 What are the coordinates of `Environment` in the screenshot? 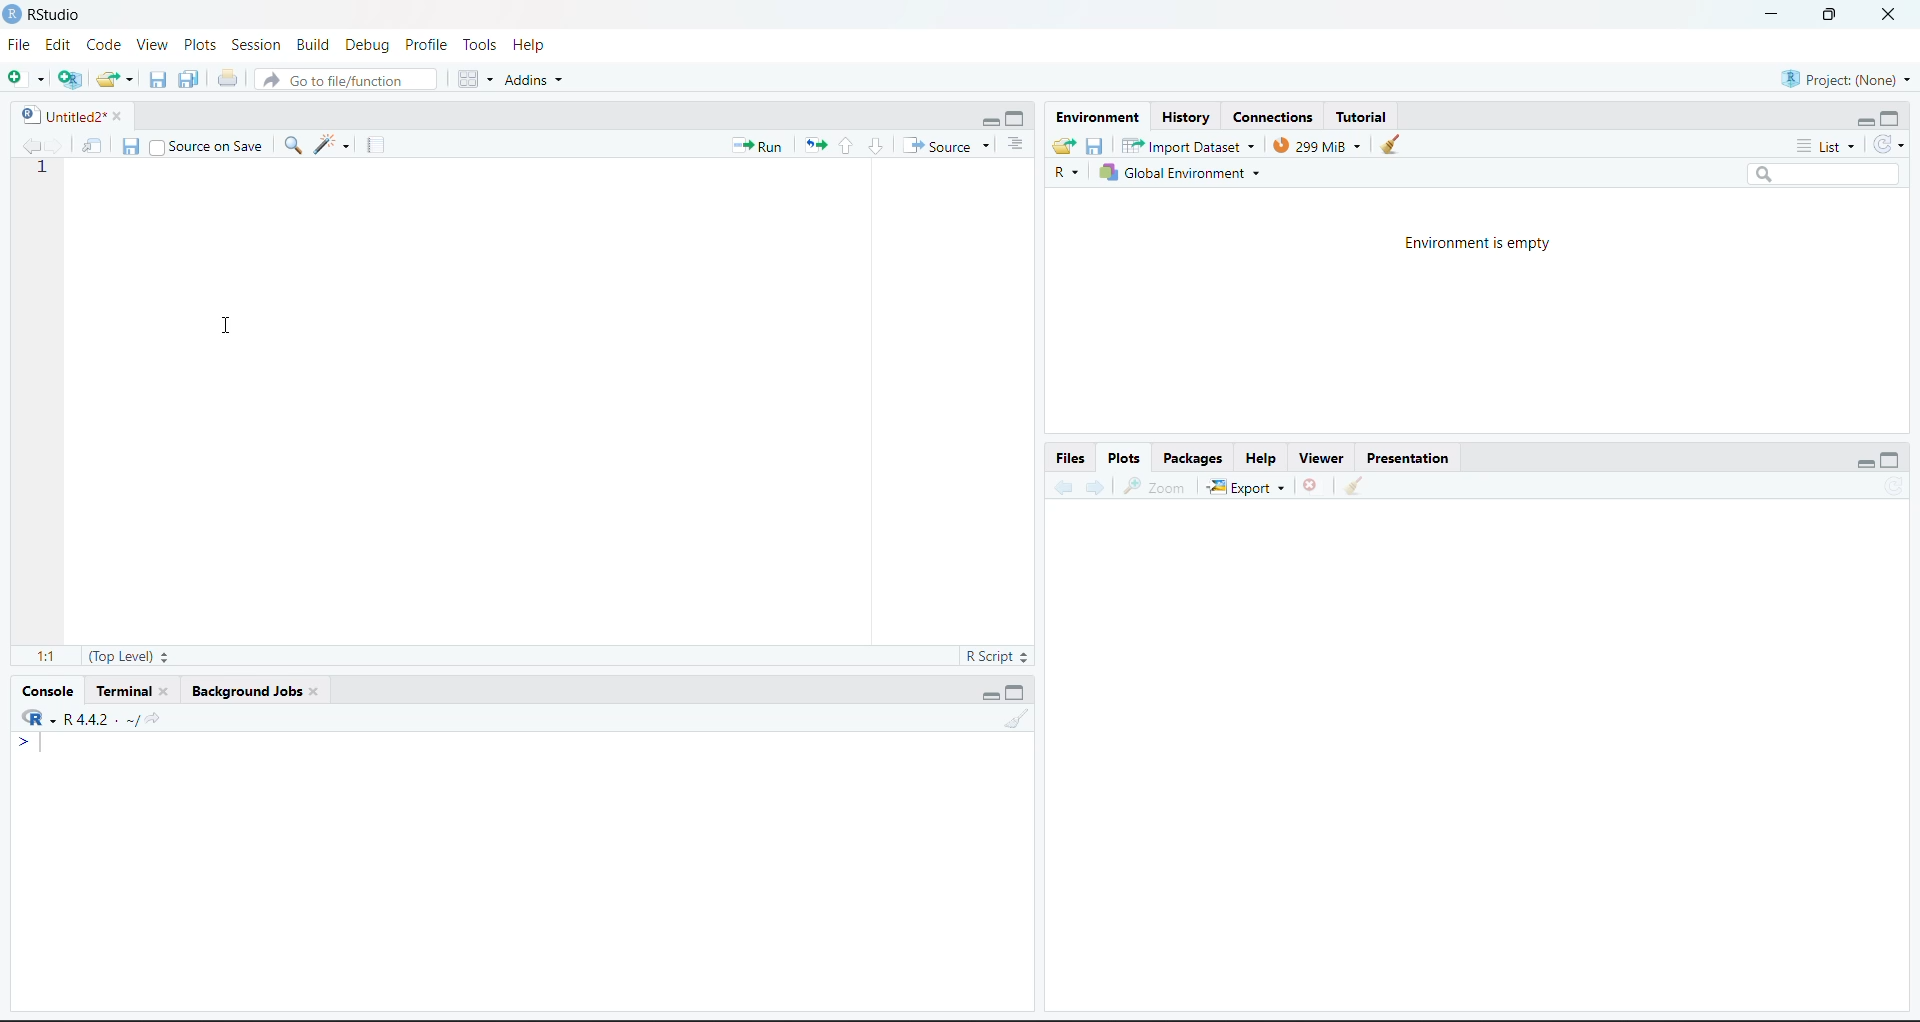 It's located at (1096, 115).